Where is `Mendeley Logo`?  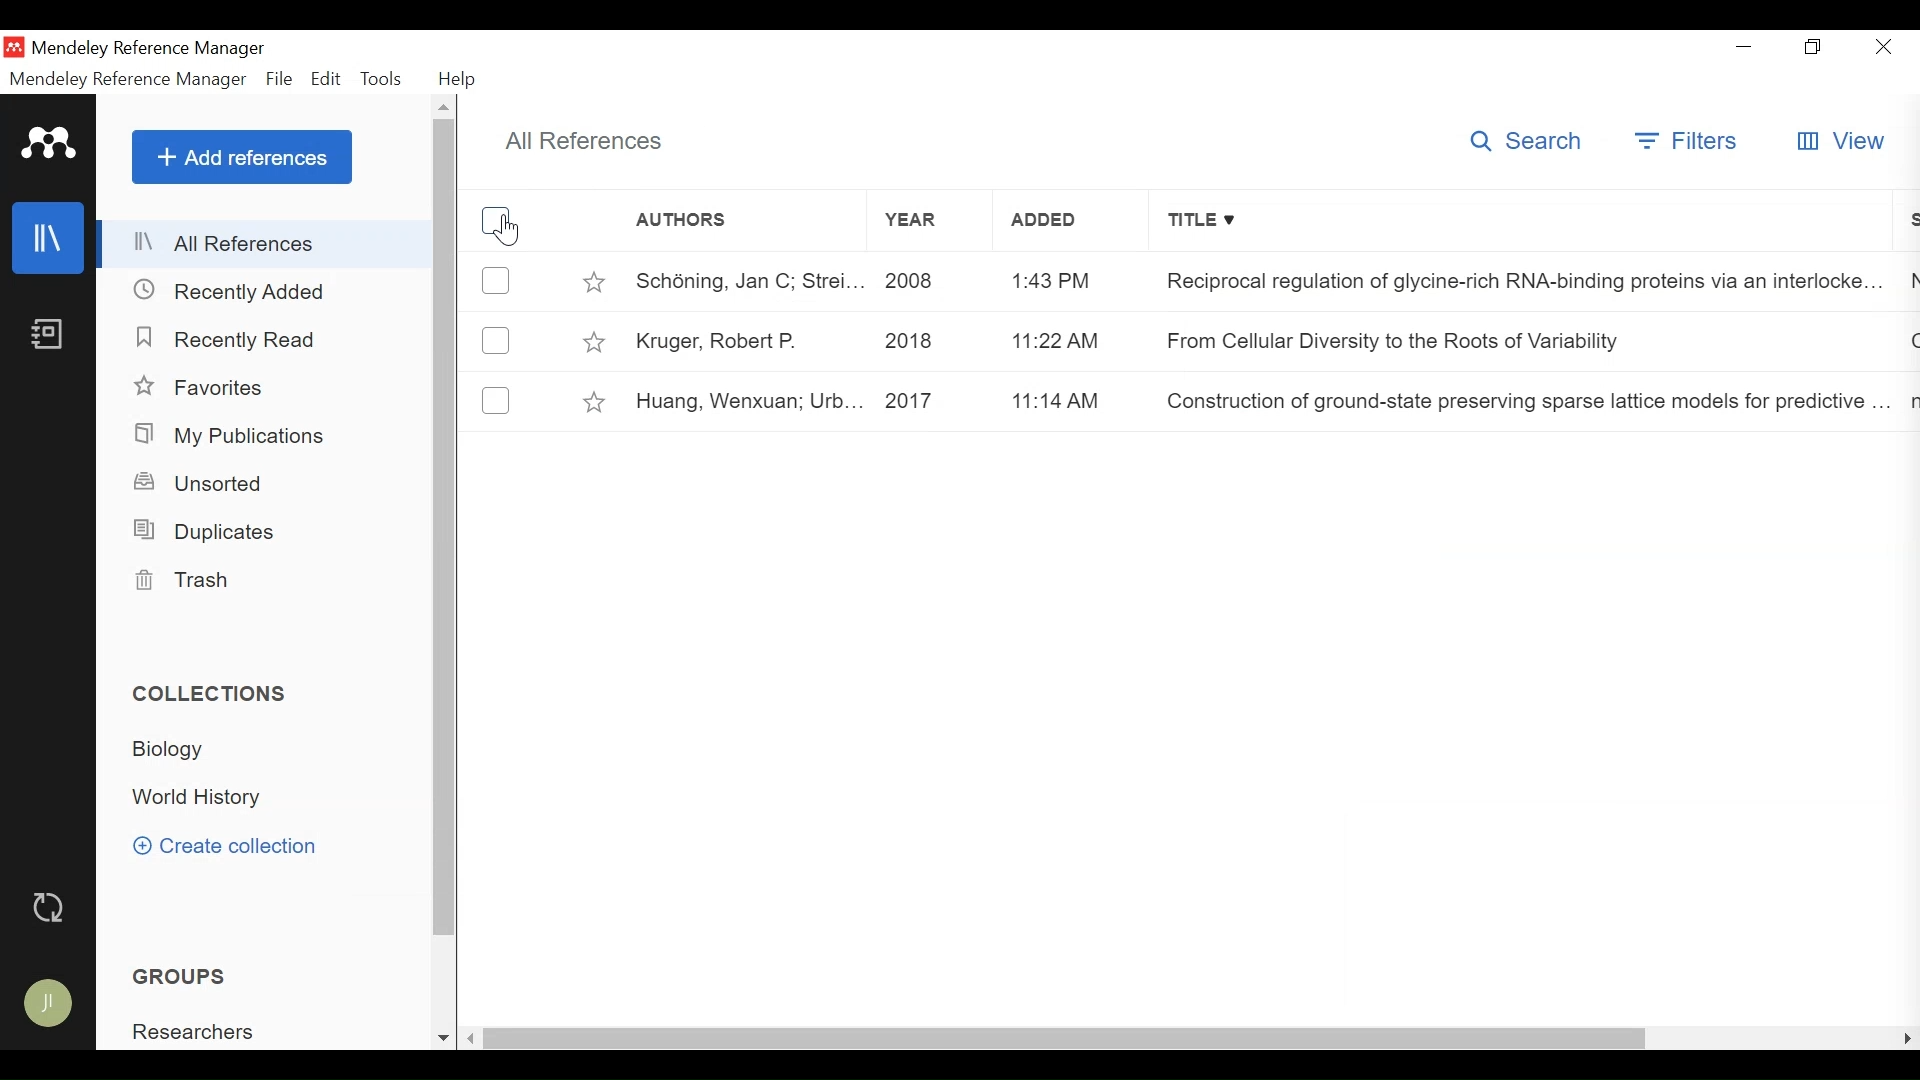
Mendeley Logo is located at coordinates (49, 146).